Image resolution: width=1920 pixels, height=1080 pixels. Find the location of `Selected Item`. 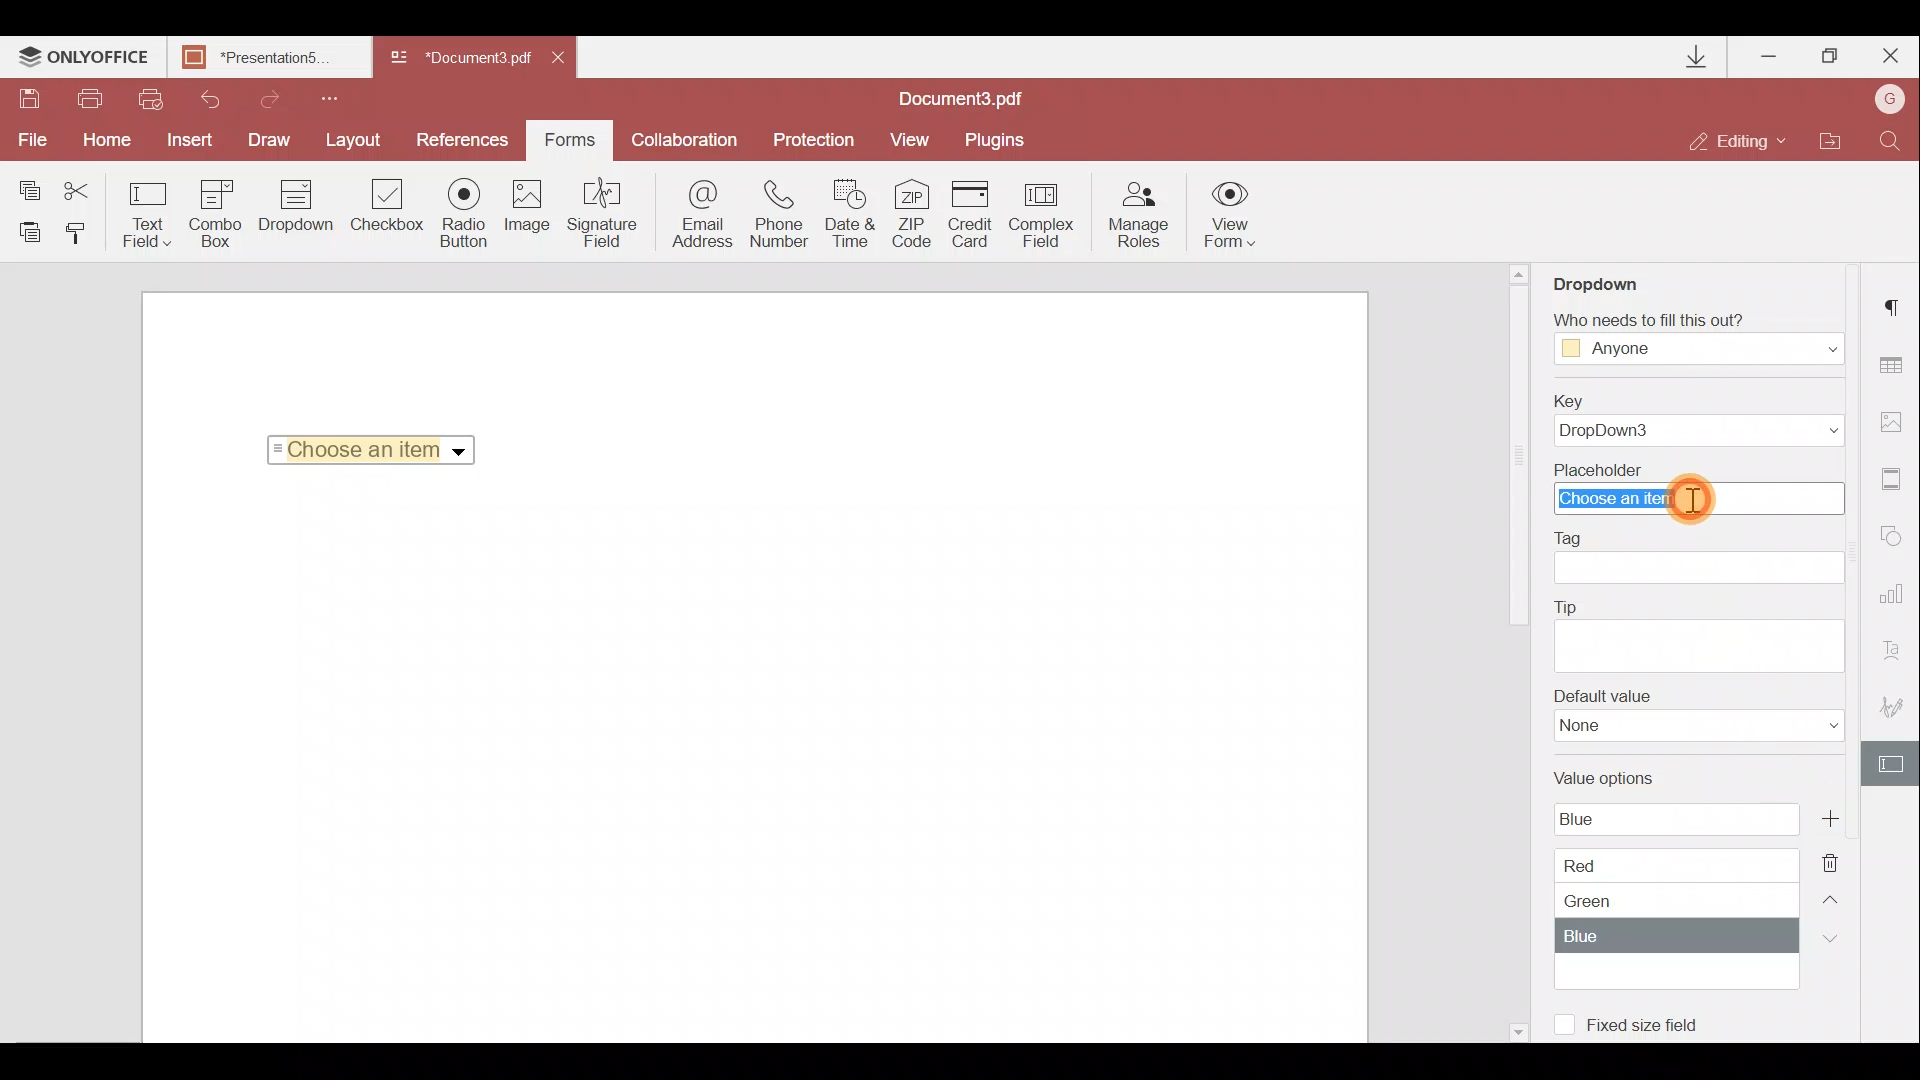

Selected Item is located at coordinates (365, 449).